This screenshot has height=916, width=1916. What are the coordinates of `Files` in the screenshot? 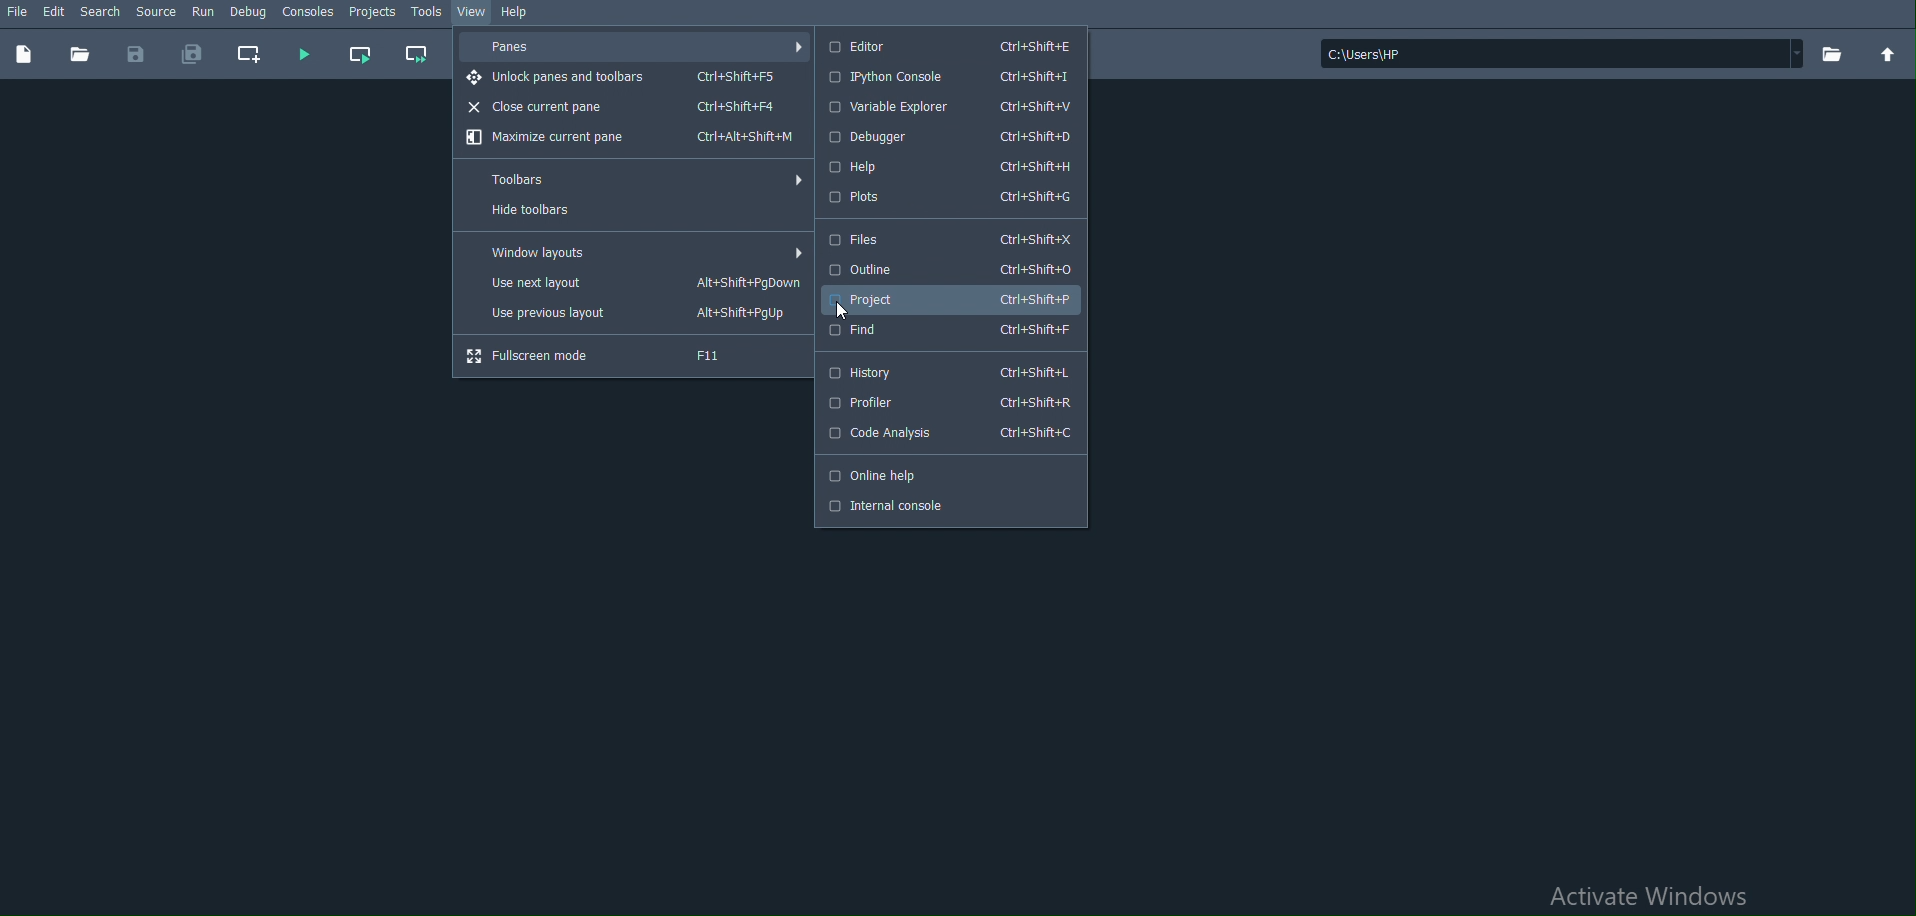 It's located at (947, 237).